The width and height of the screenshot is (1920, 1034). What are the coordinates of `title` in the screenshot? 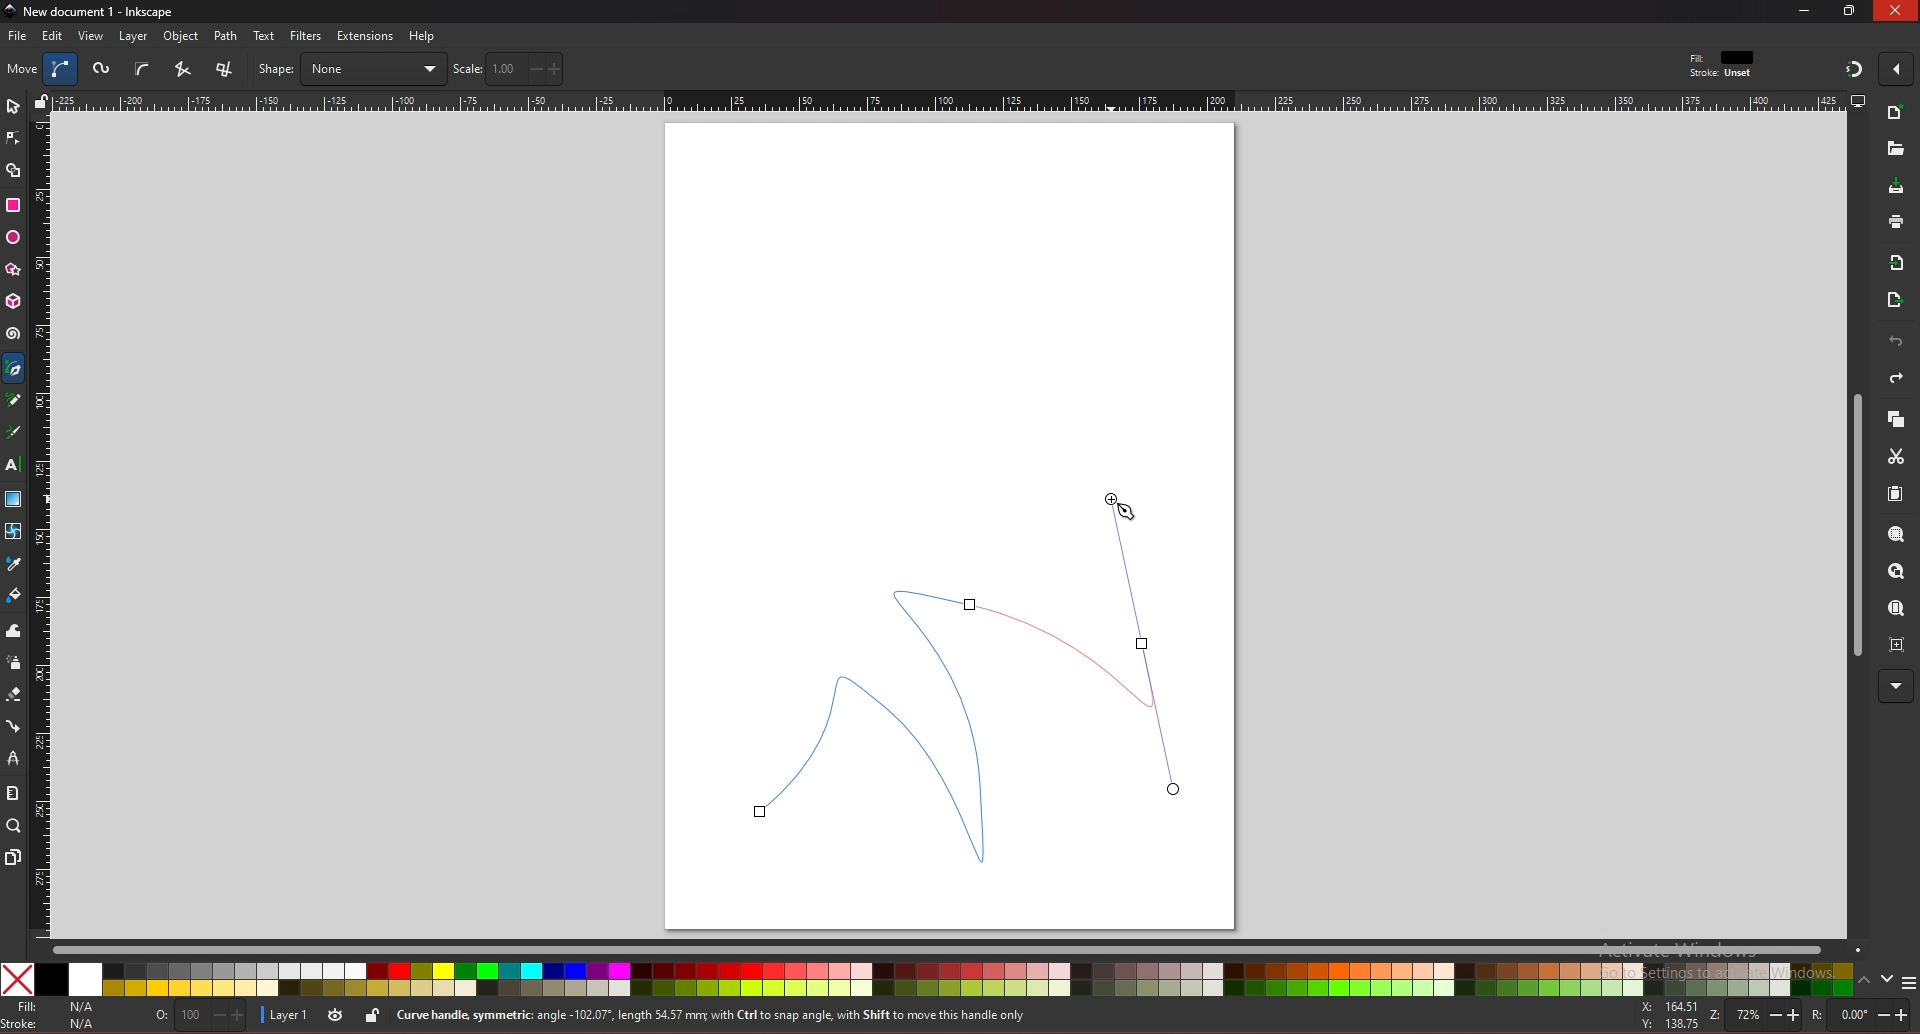 It's located at (92, 10).